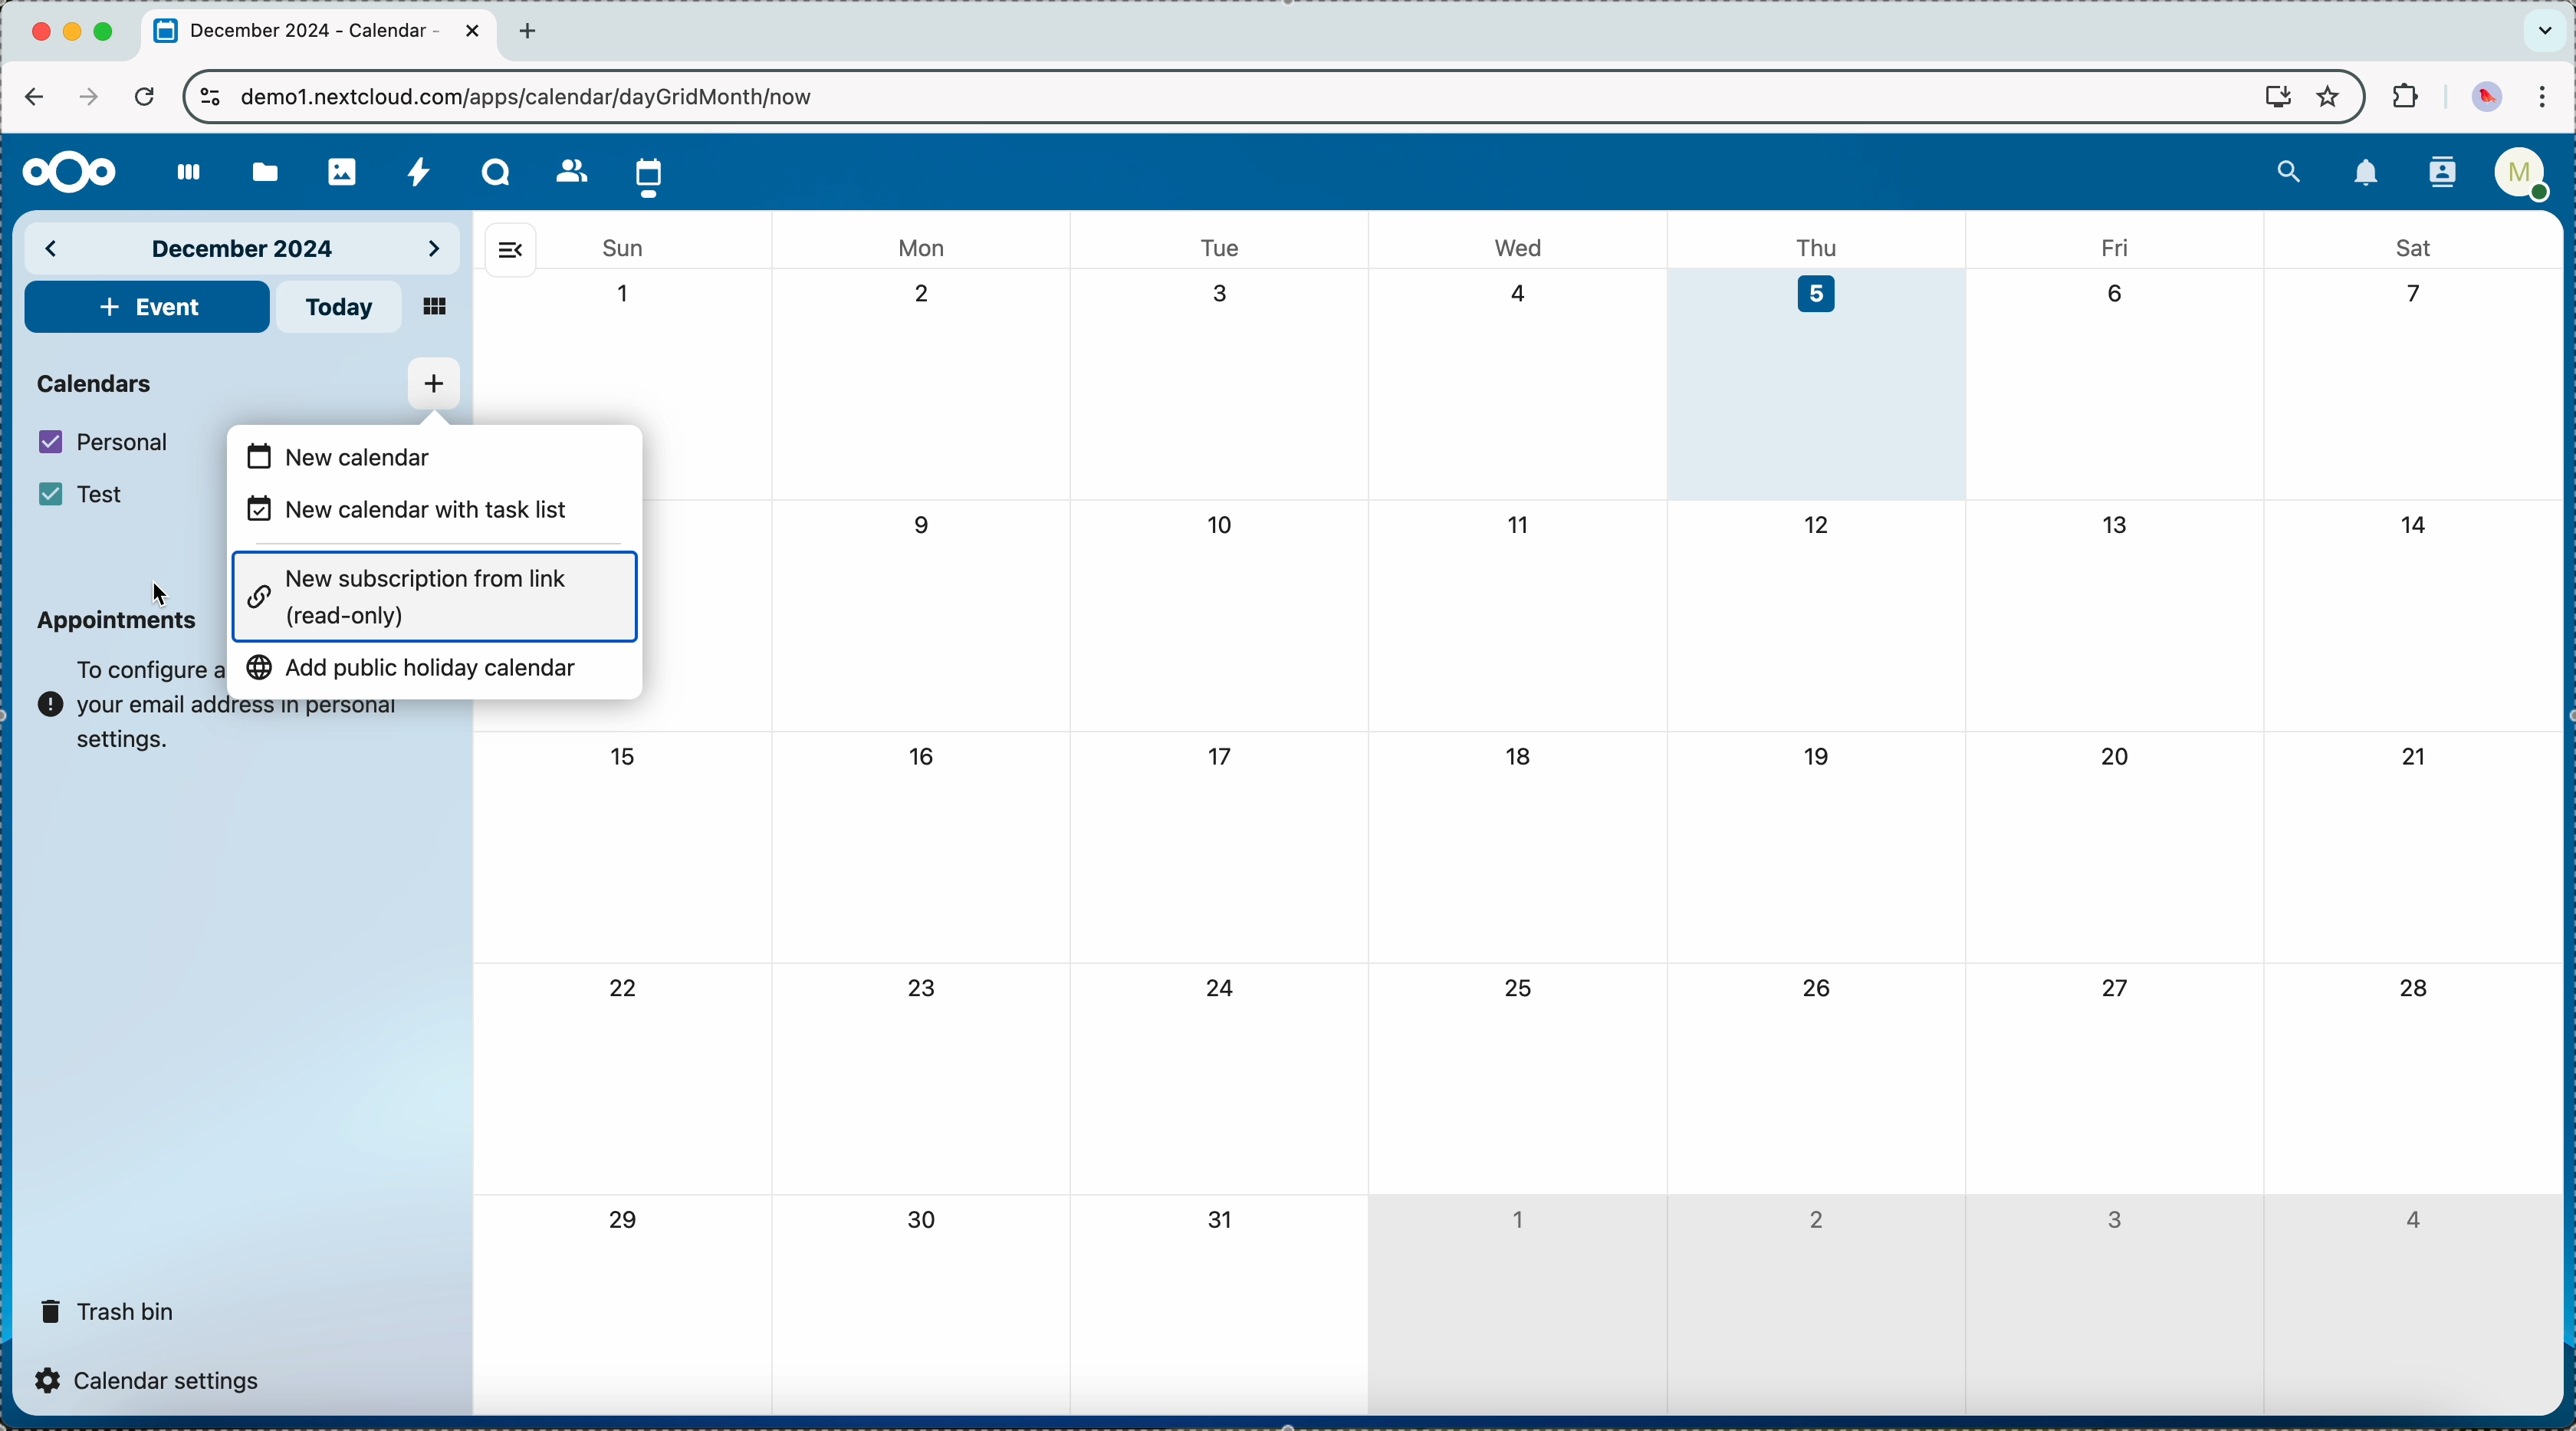  What do you see at coordinates (1223, 293) in the screenshot?
I see `3` at bounding box center [1223, 293].